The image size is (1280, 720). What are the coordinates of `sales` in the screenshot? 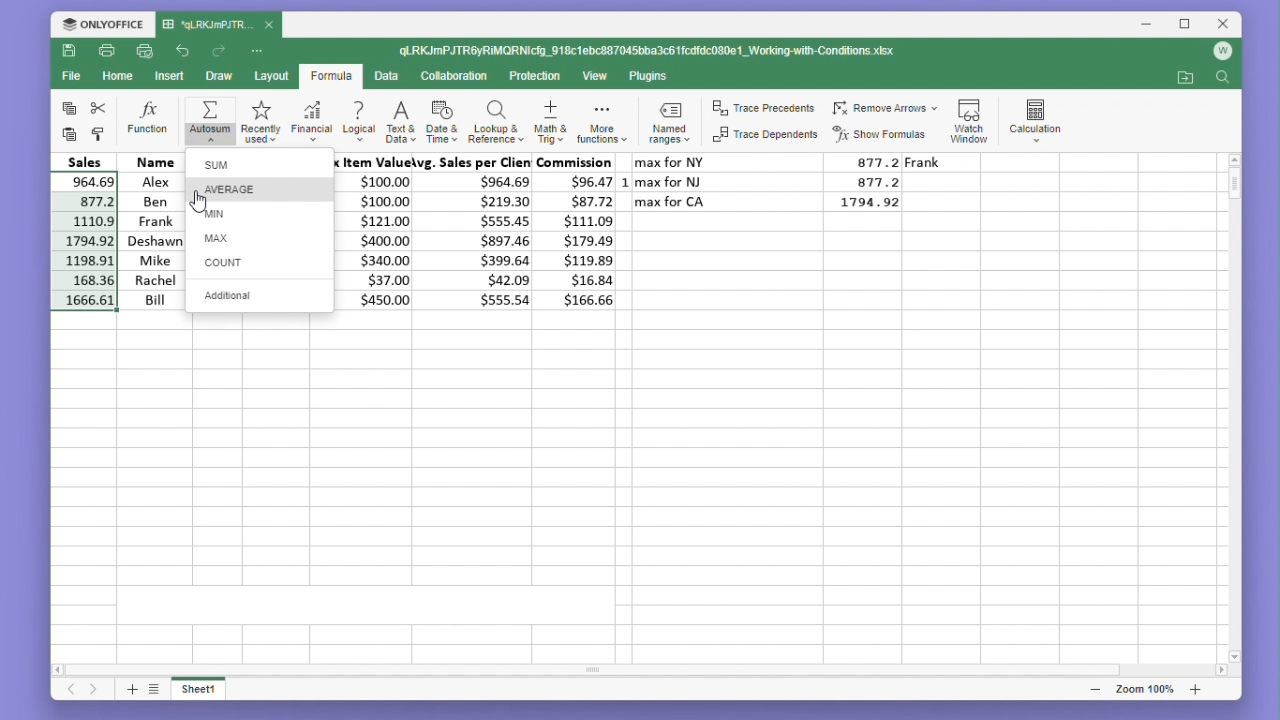 It's located at (88, 160).